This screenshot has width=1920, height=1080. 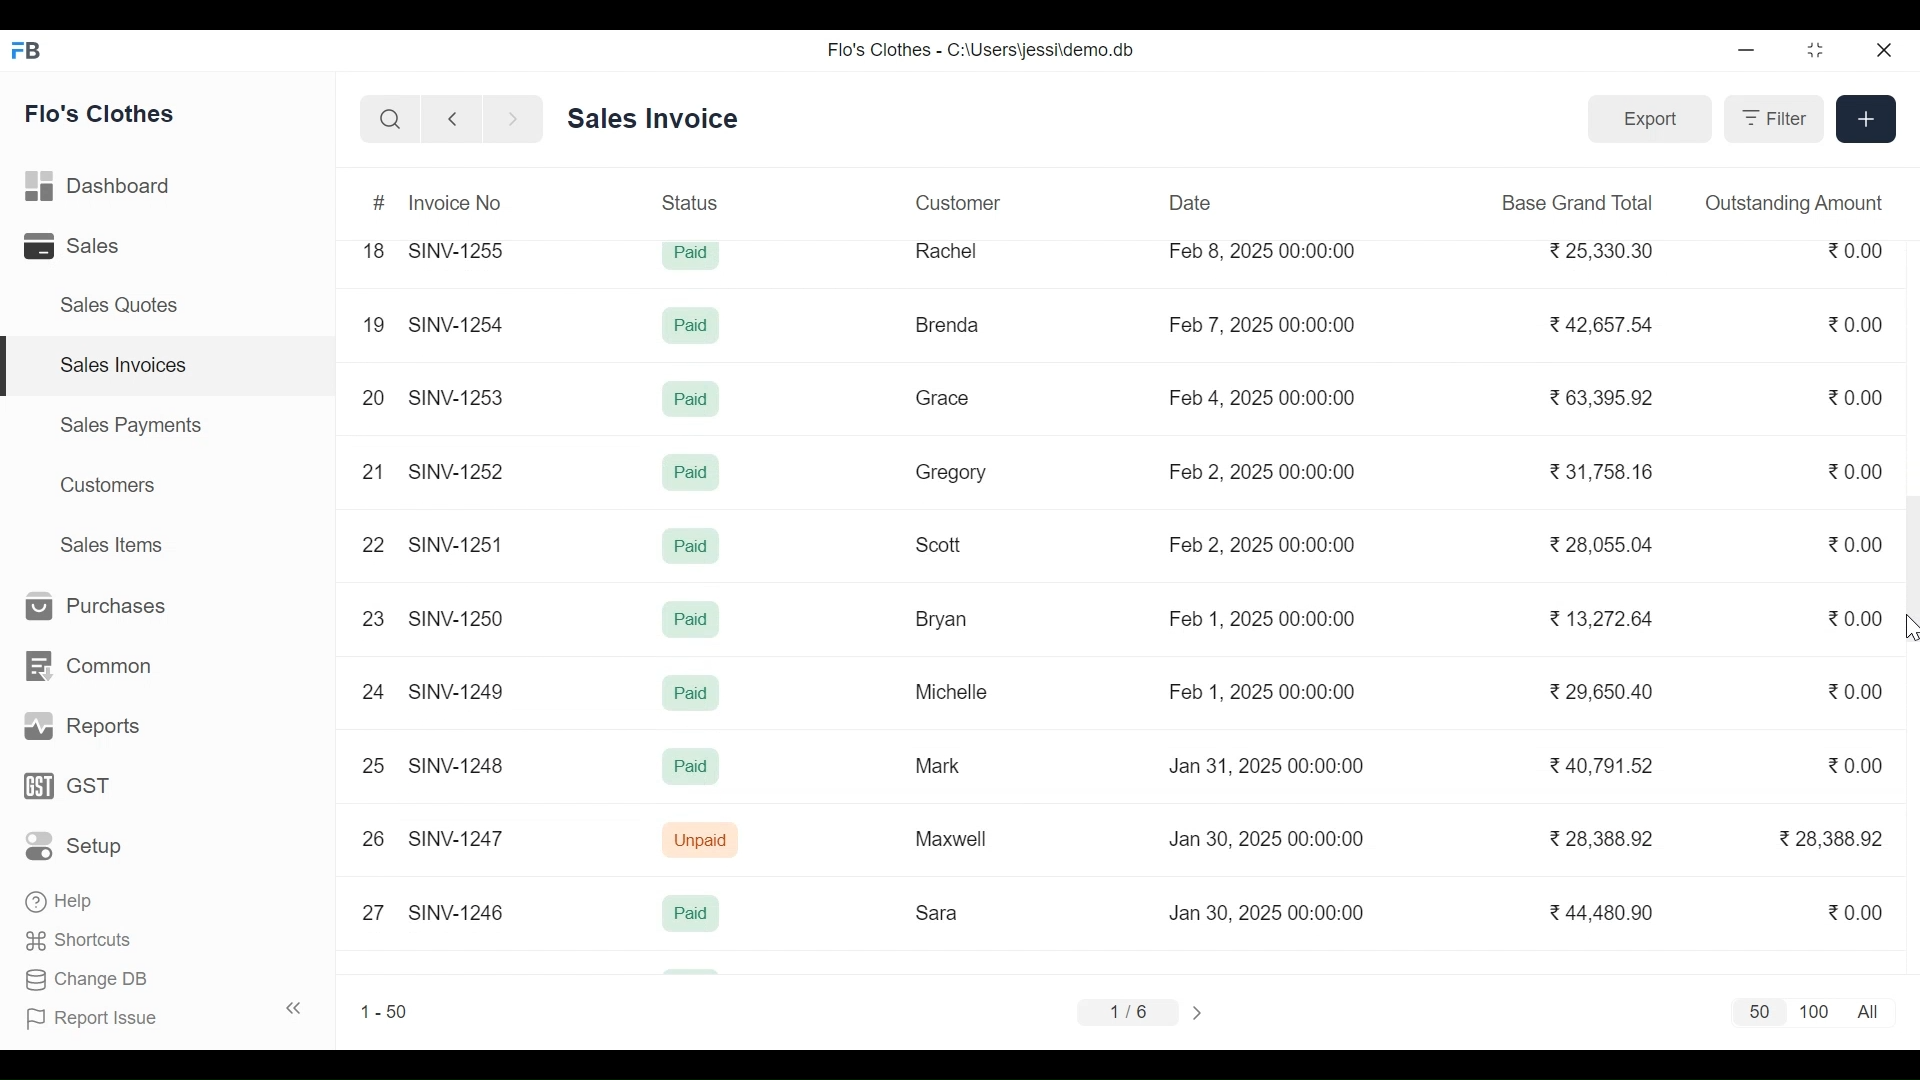 I want to click on 63,395.92, so click(x=1605, y=397).